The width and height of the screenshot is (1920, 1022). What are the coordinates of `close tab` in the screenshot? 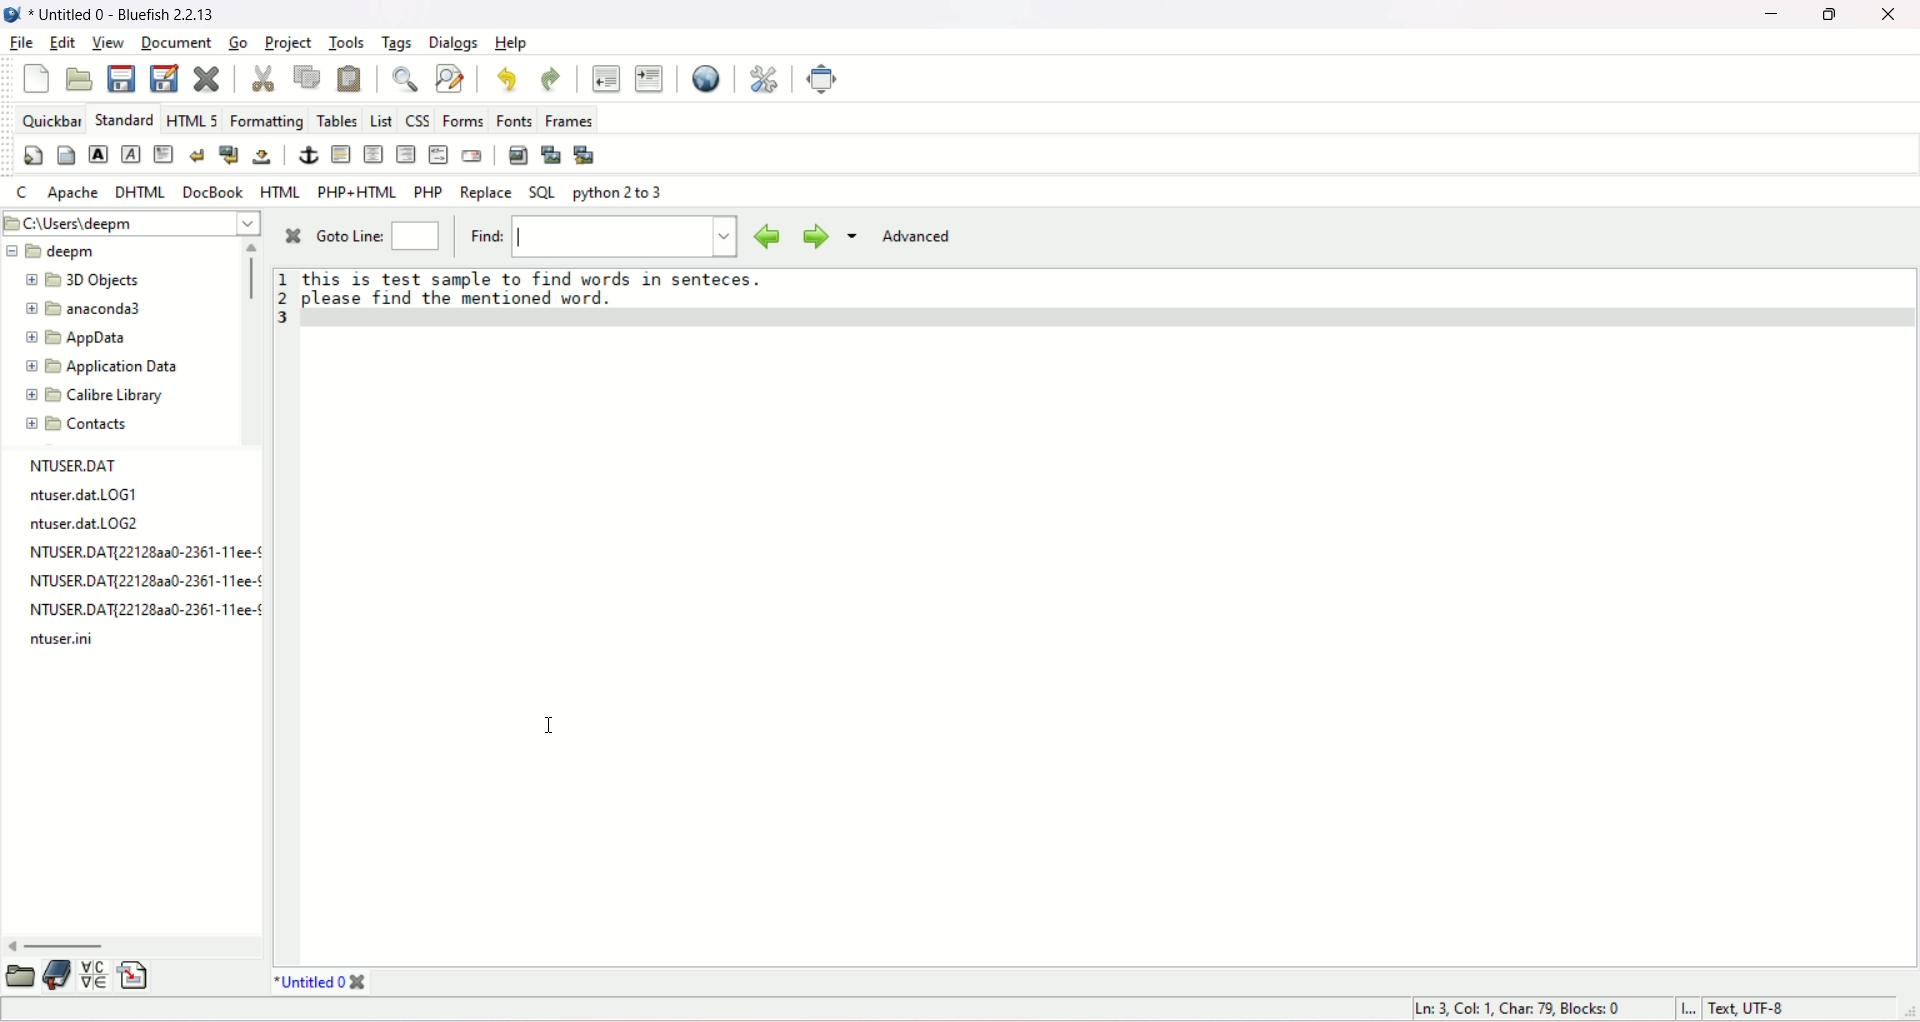 It's located at (359, 983).